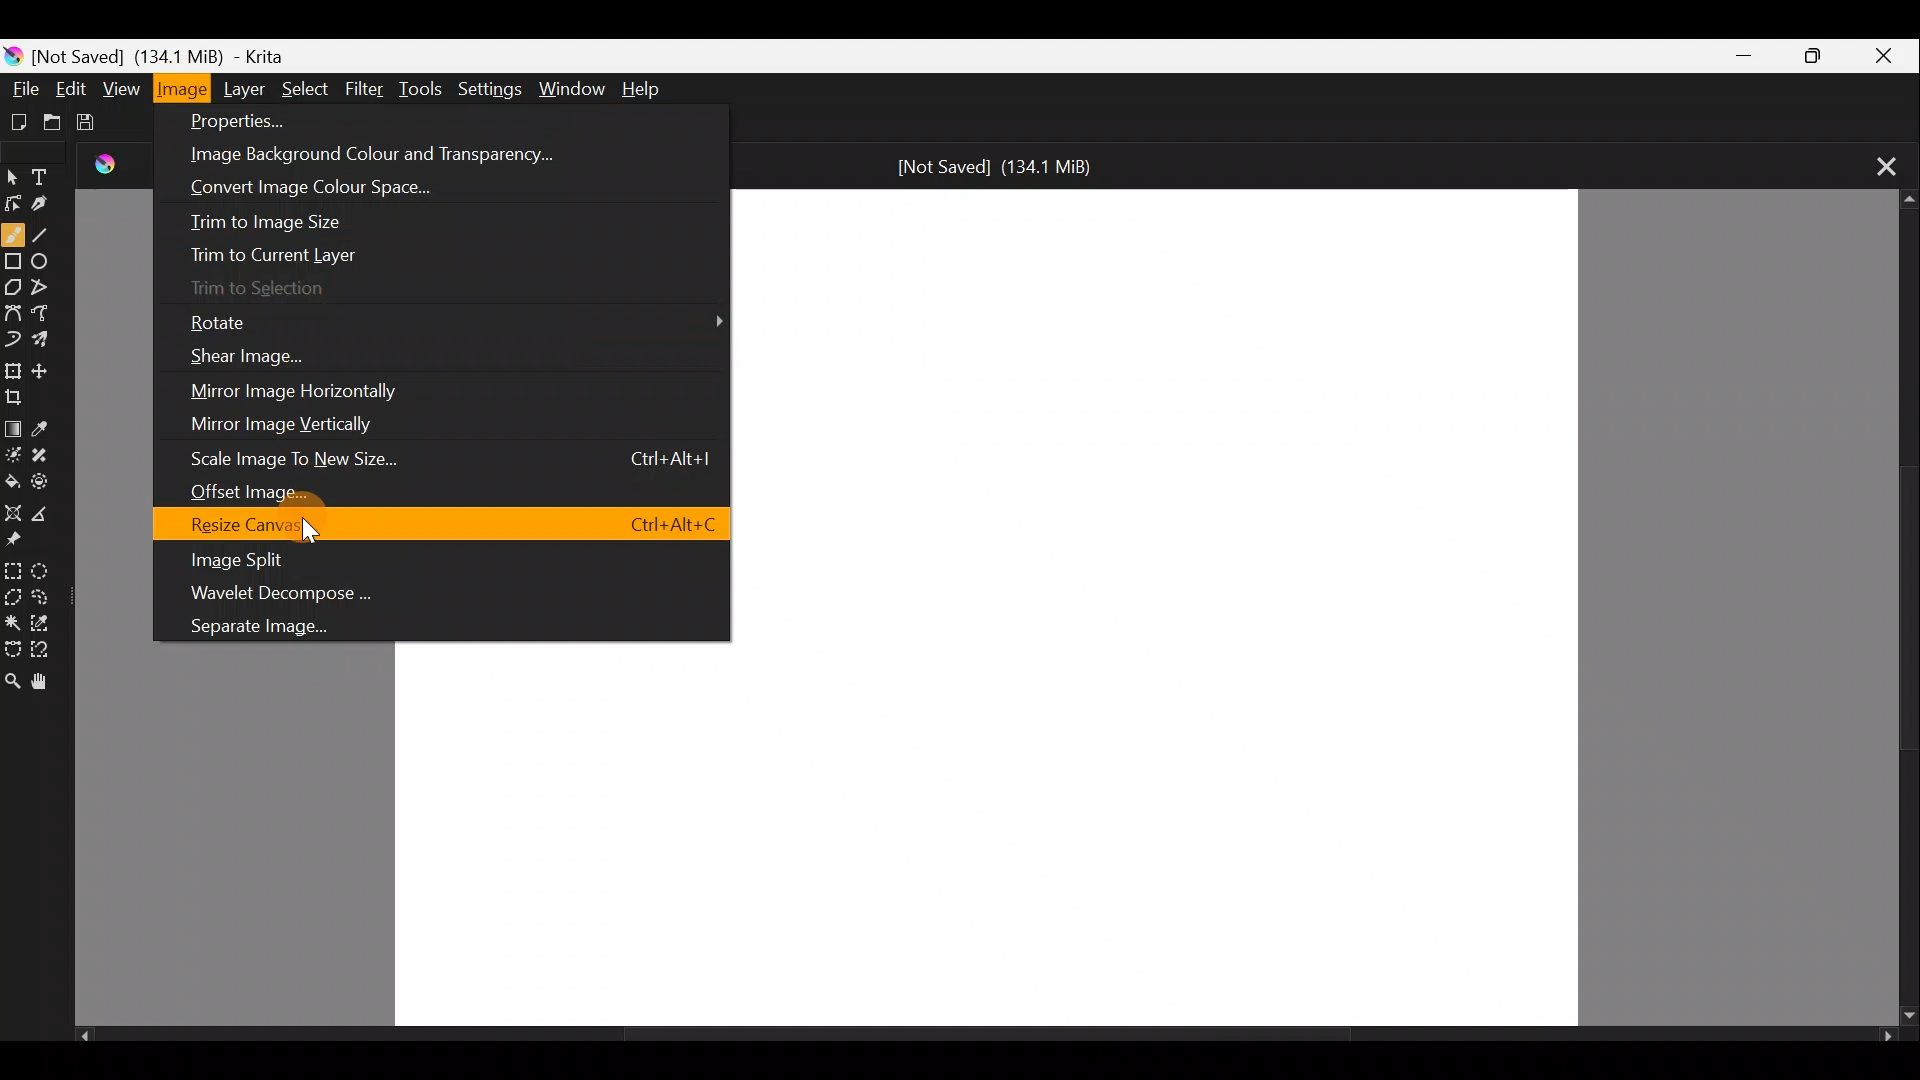 This screenshot has width=1920, height=1080. Describe the element at coordinates (47, 593) in the screenshot. I see `Freehand selection tool` at that location.